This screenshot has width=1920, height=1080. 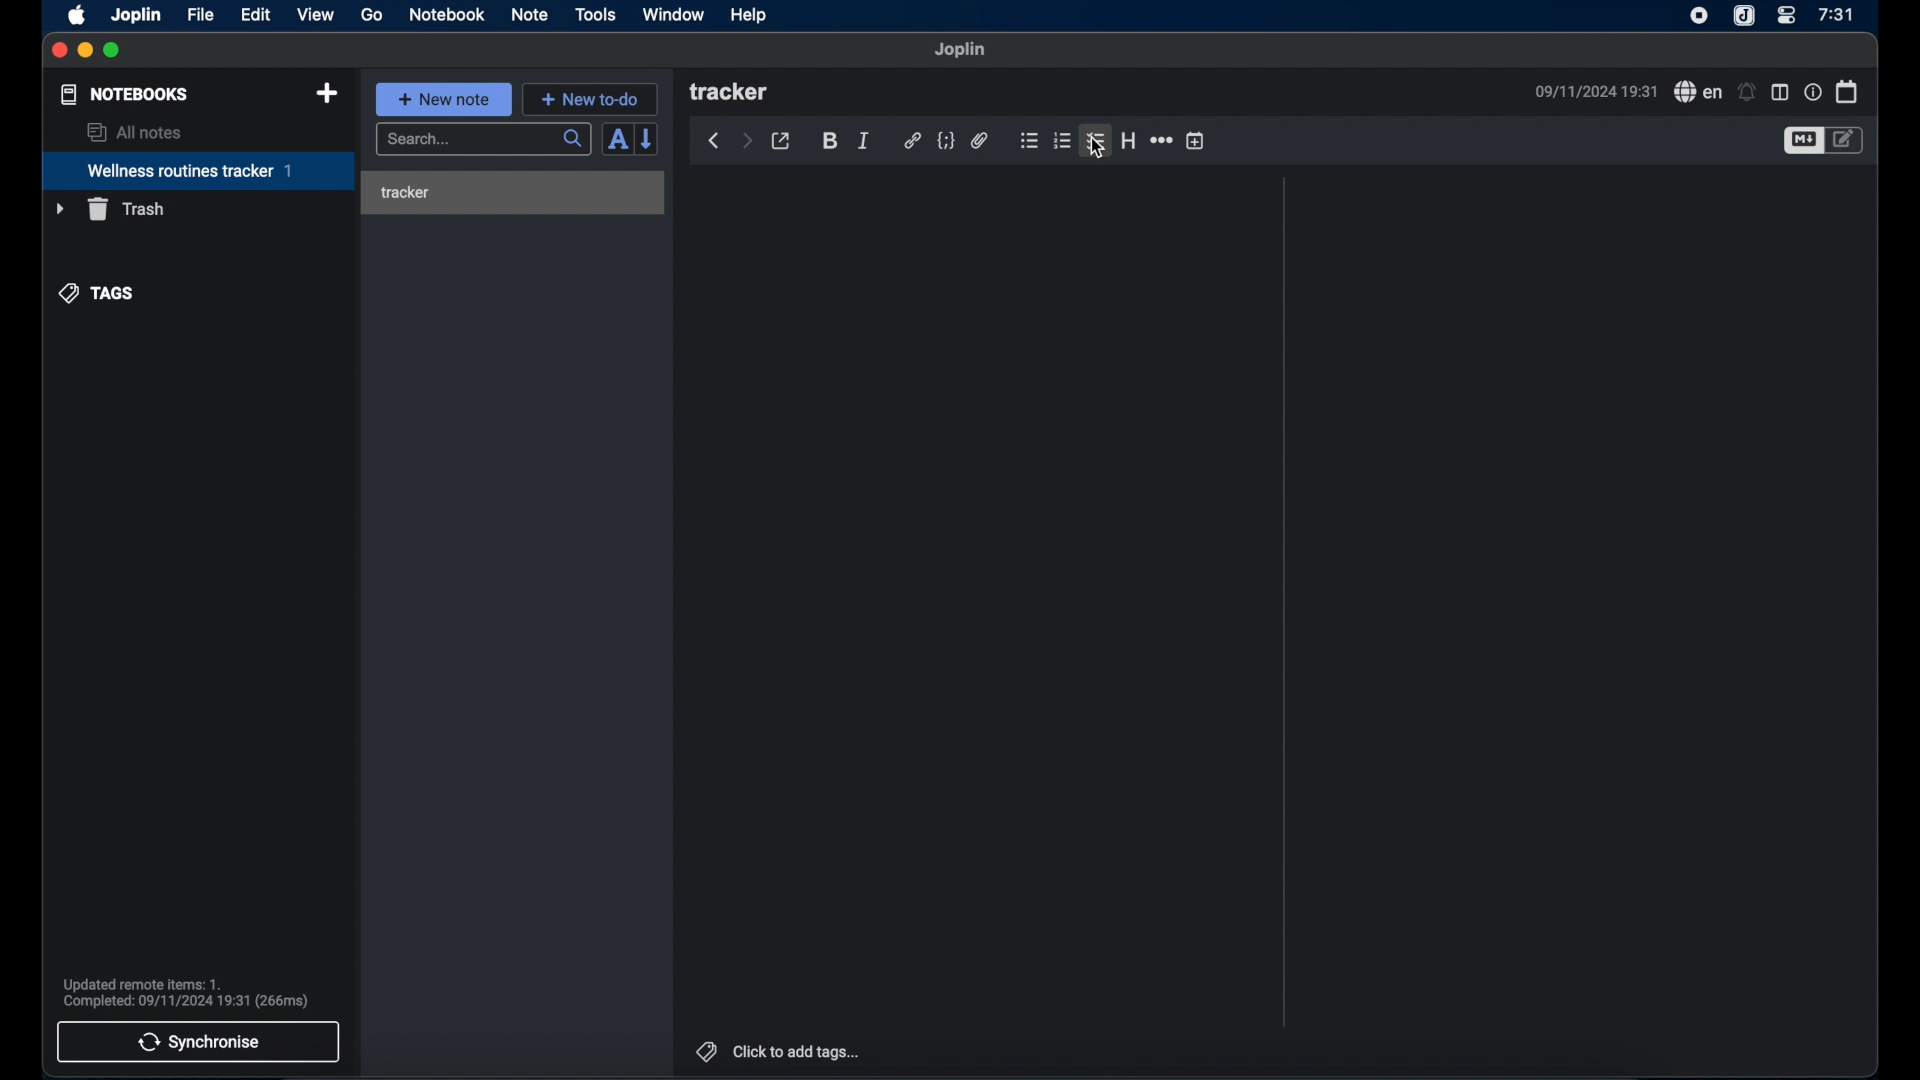 I want to click on forward, so click(x=746, y=140).